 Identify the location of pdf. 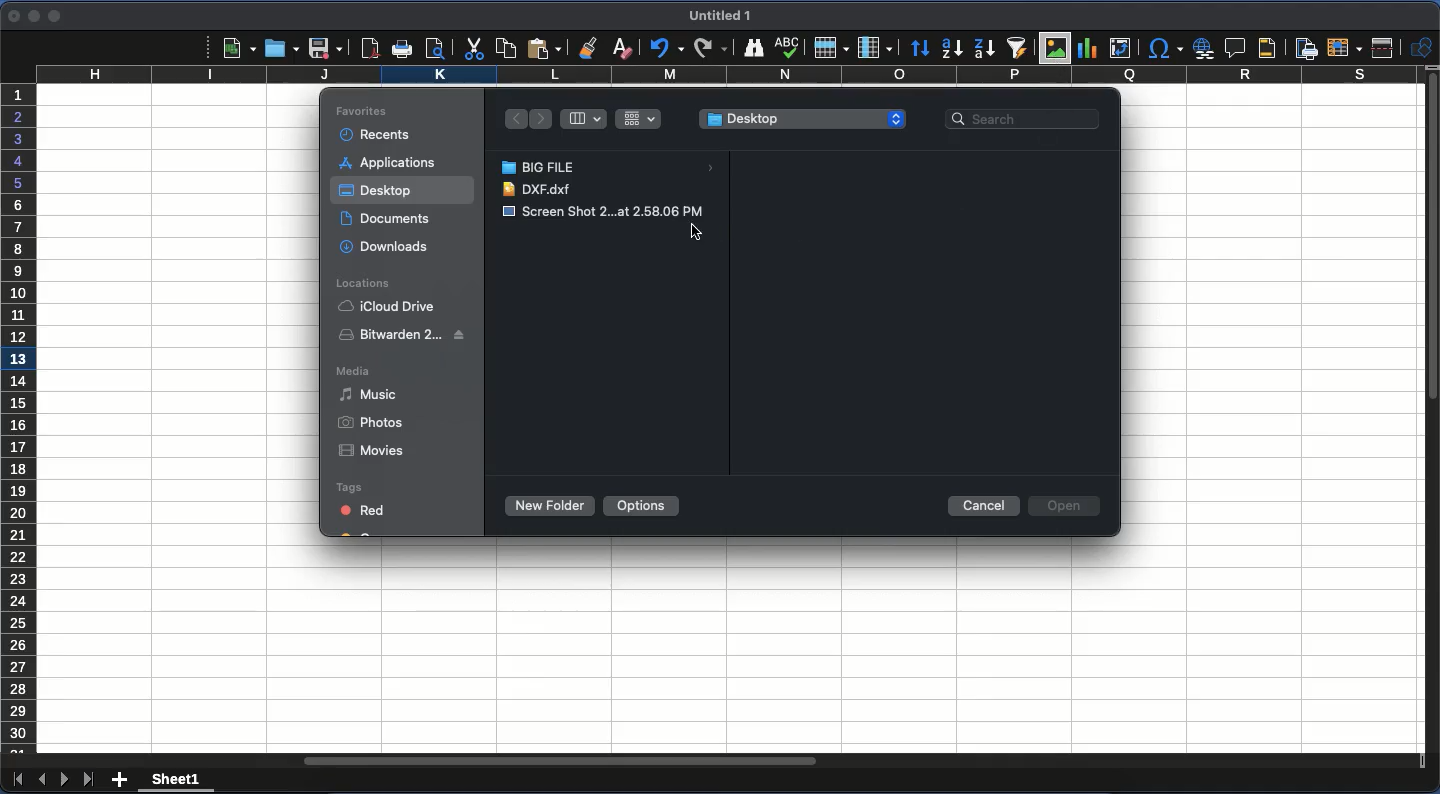
(371, 48).